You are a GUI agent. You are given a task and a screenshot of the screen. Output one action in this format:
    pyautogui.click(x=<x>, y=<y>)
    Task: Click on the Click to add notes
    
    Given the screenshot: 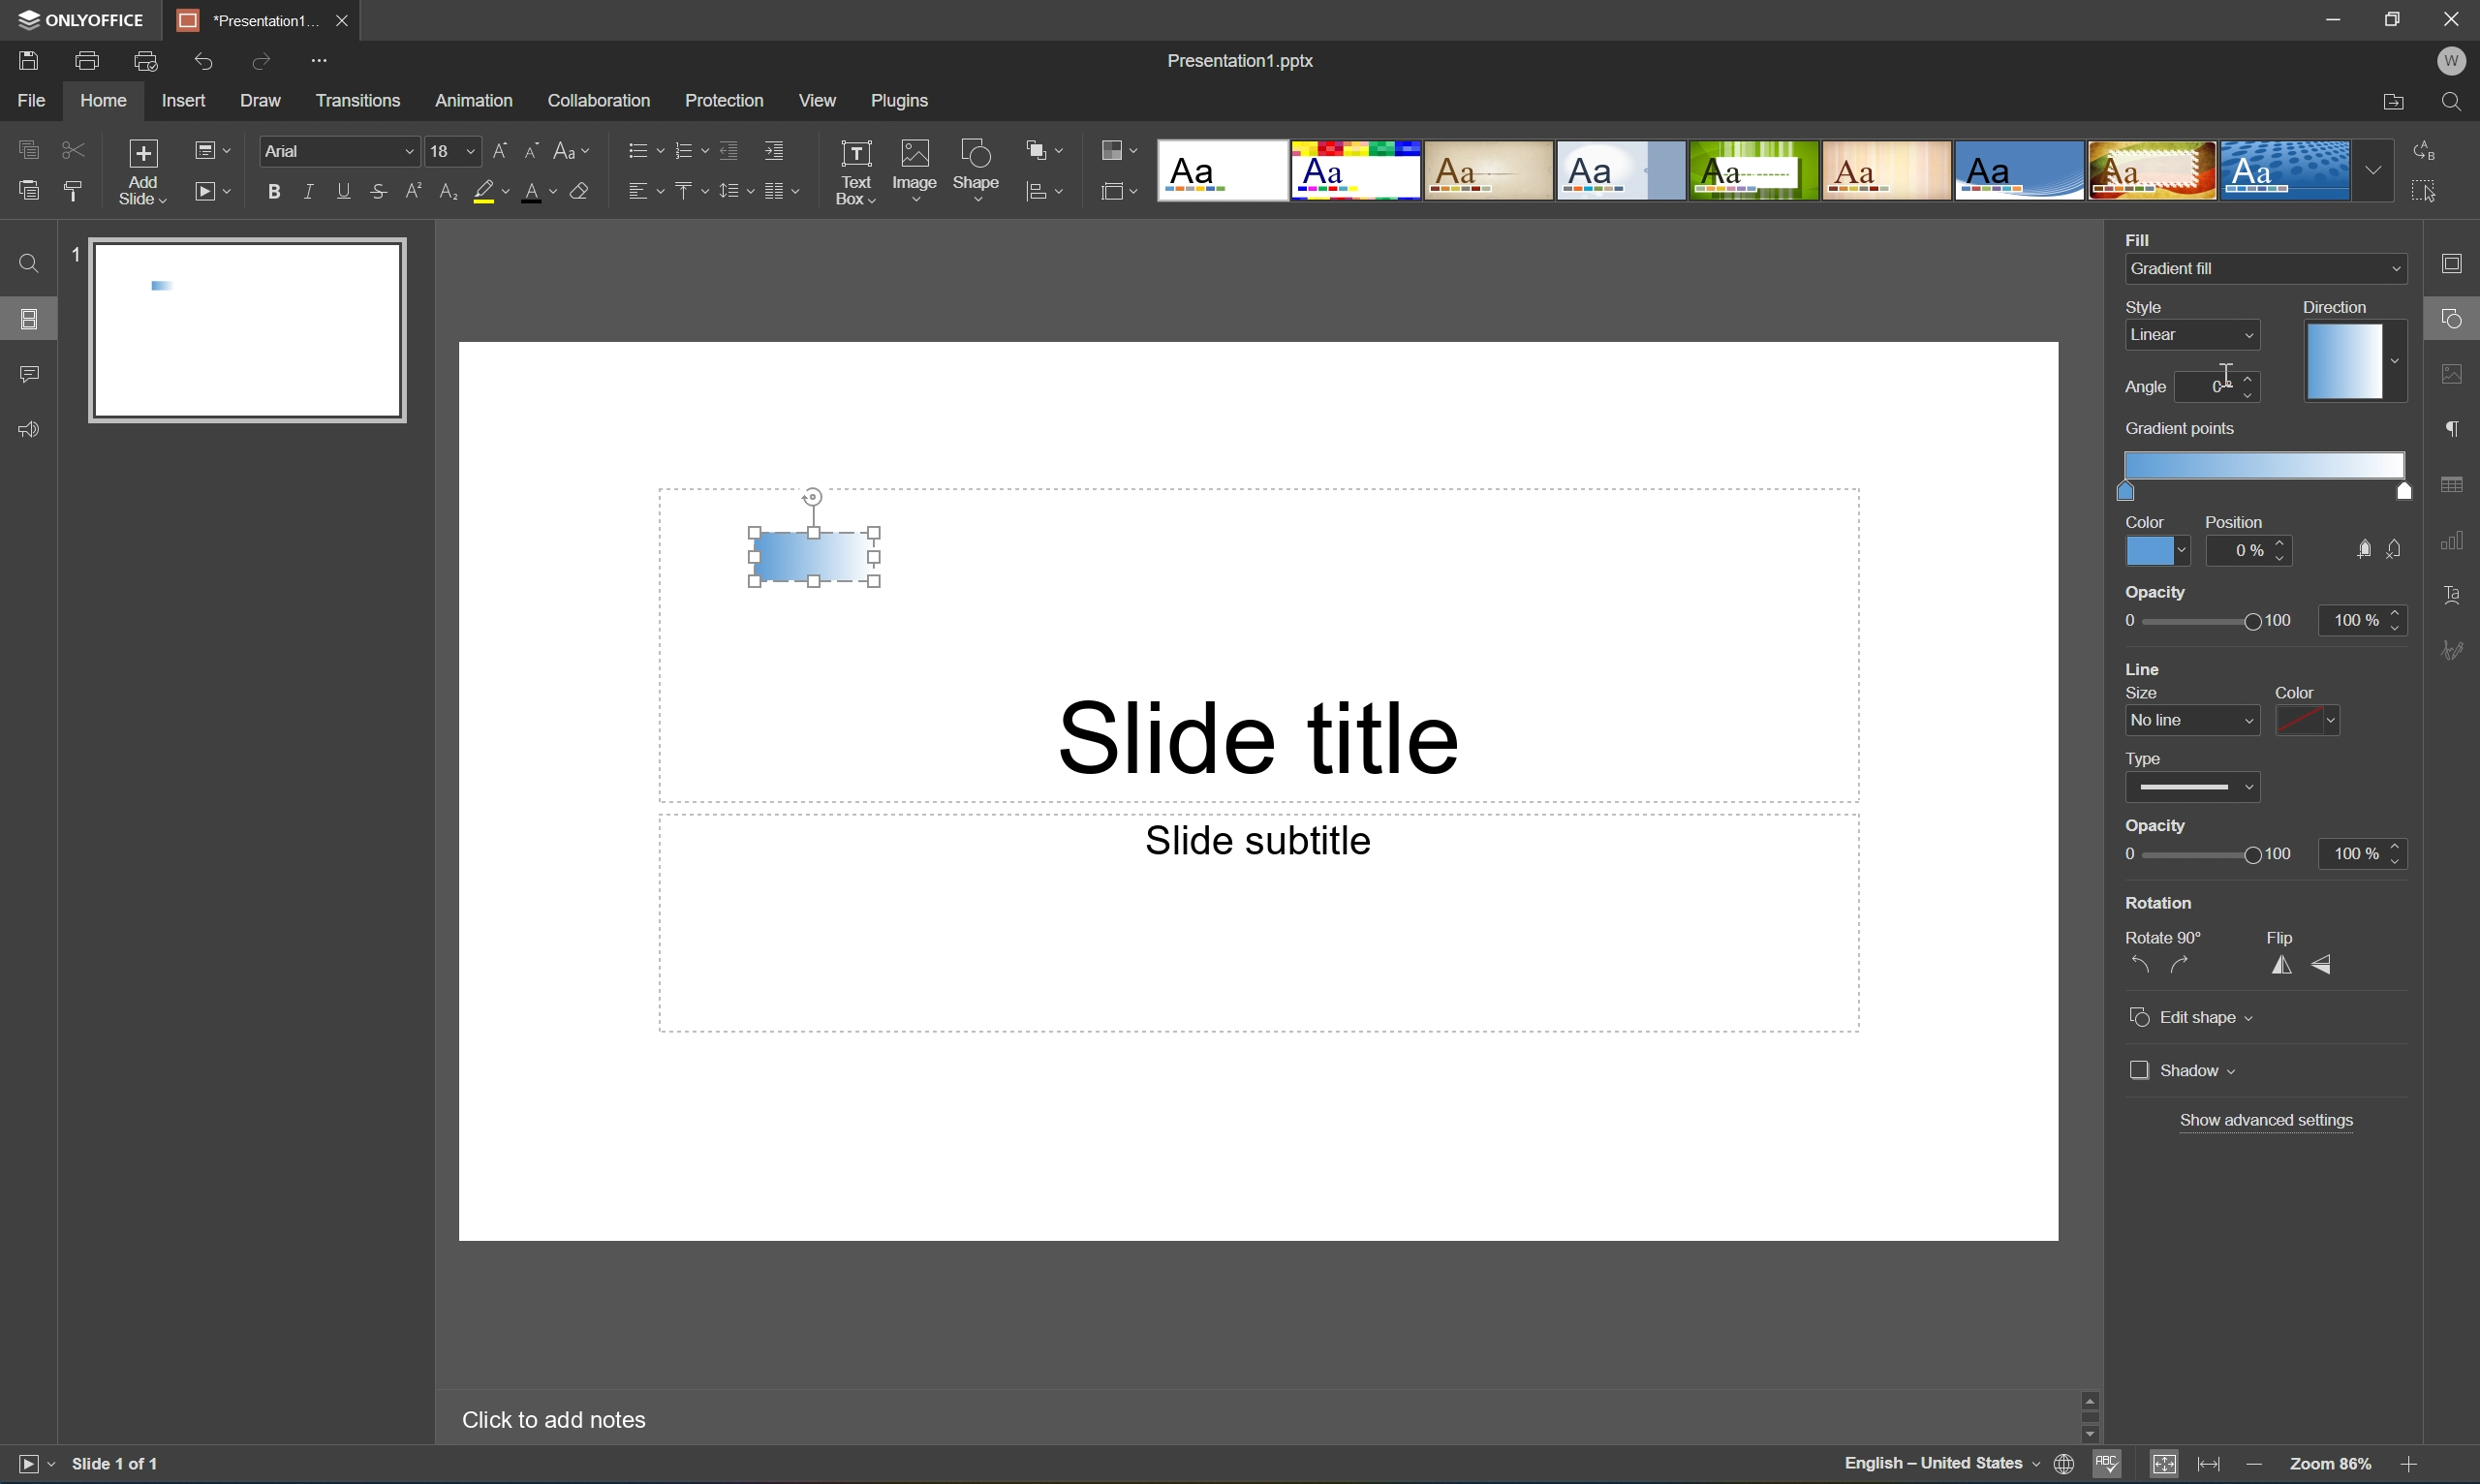 What is the action you would take?
    pyautogui.click(x=550, y=1417)
    